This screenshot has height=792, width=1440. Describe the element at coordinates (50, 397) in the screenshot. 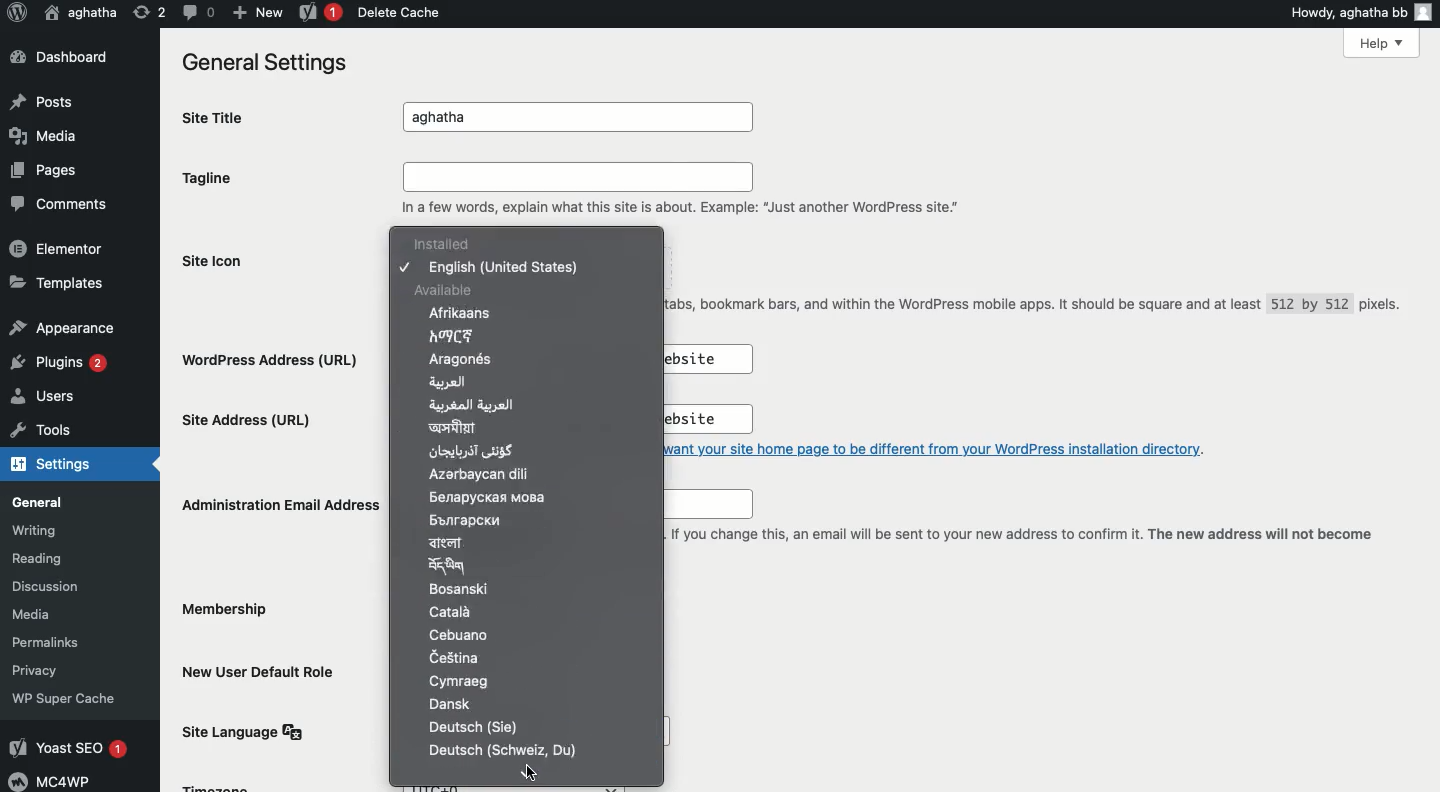

I see `Users` at that location.